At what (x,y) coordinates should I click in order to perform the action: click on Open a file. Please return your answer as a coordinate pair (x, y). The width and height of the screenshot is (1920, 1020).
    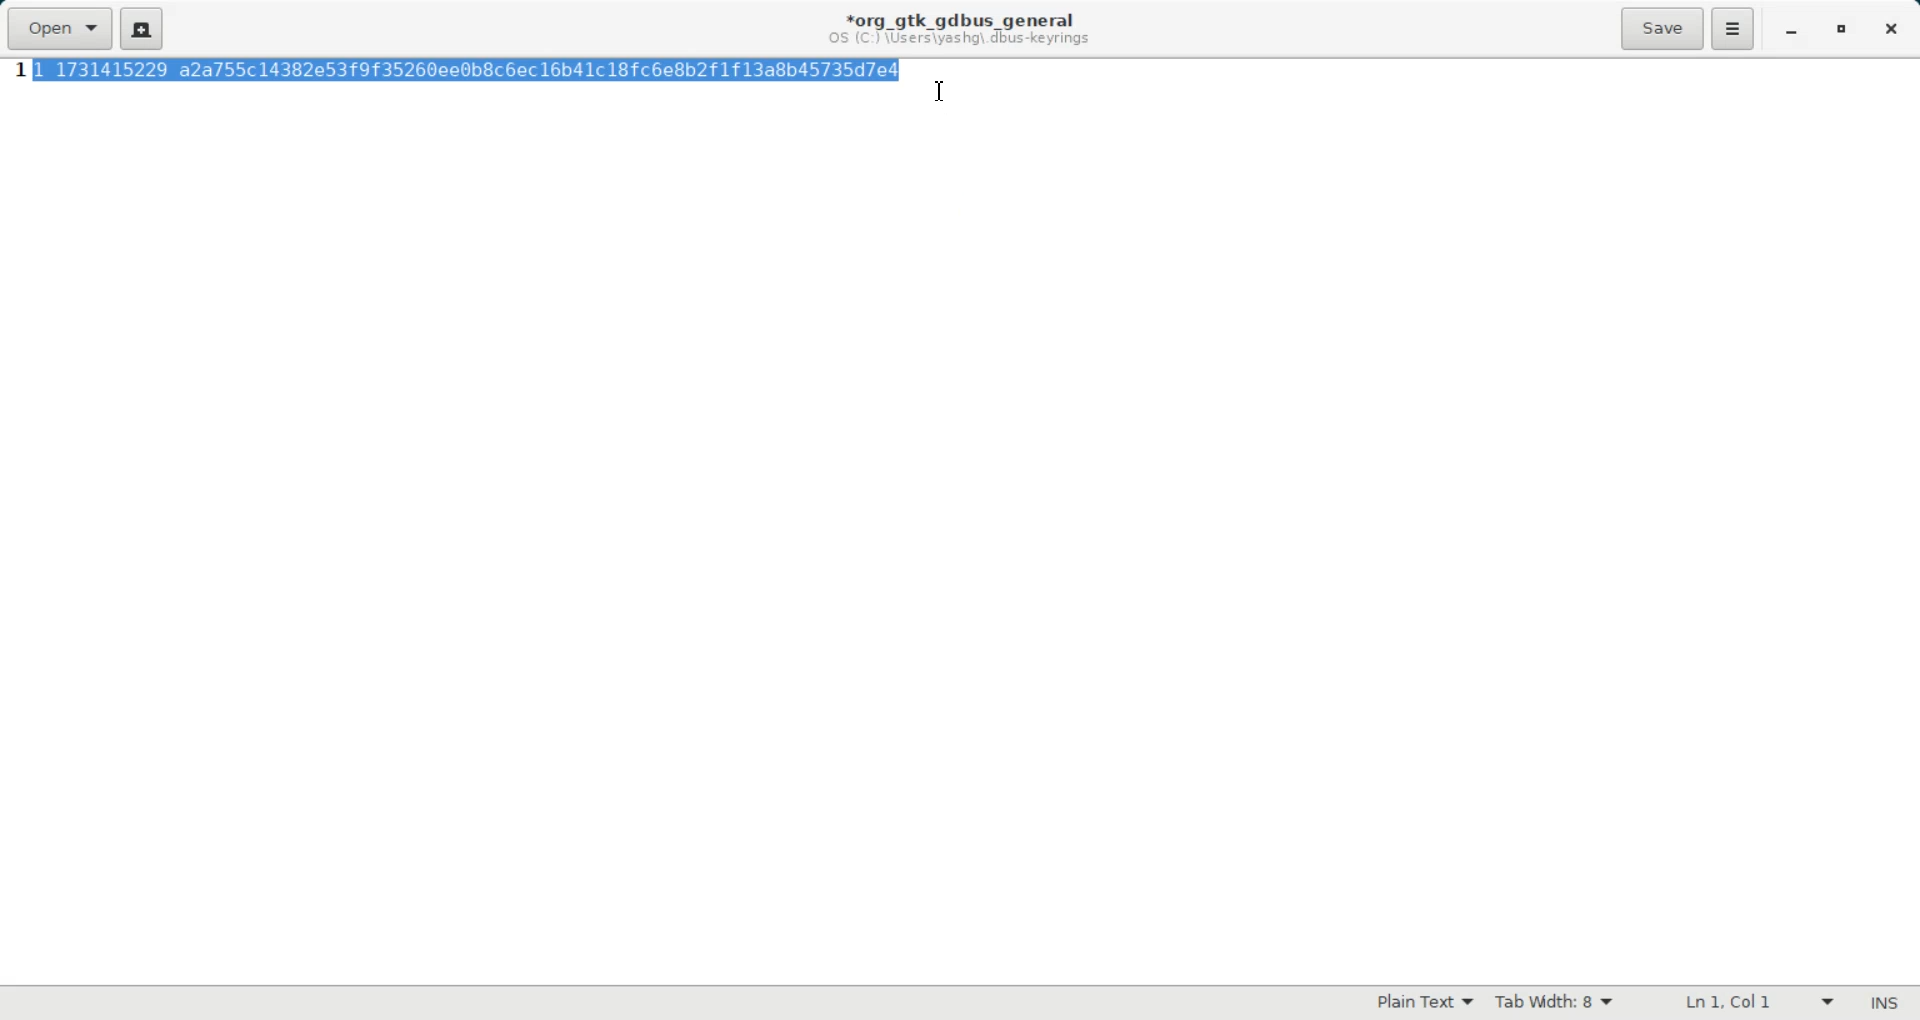
    Looking at the image, I should click on (58, 28).